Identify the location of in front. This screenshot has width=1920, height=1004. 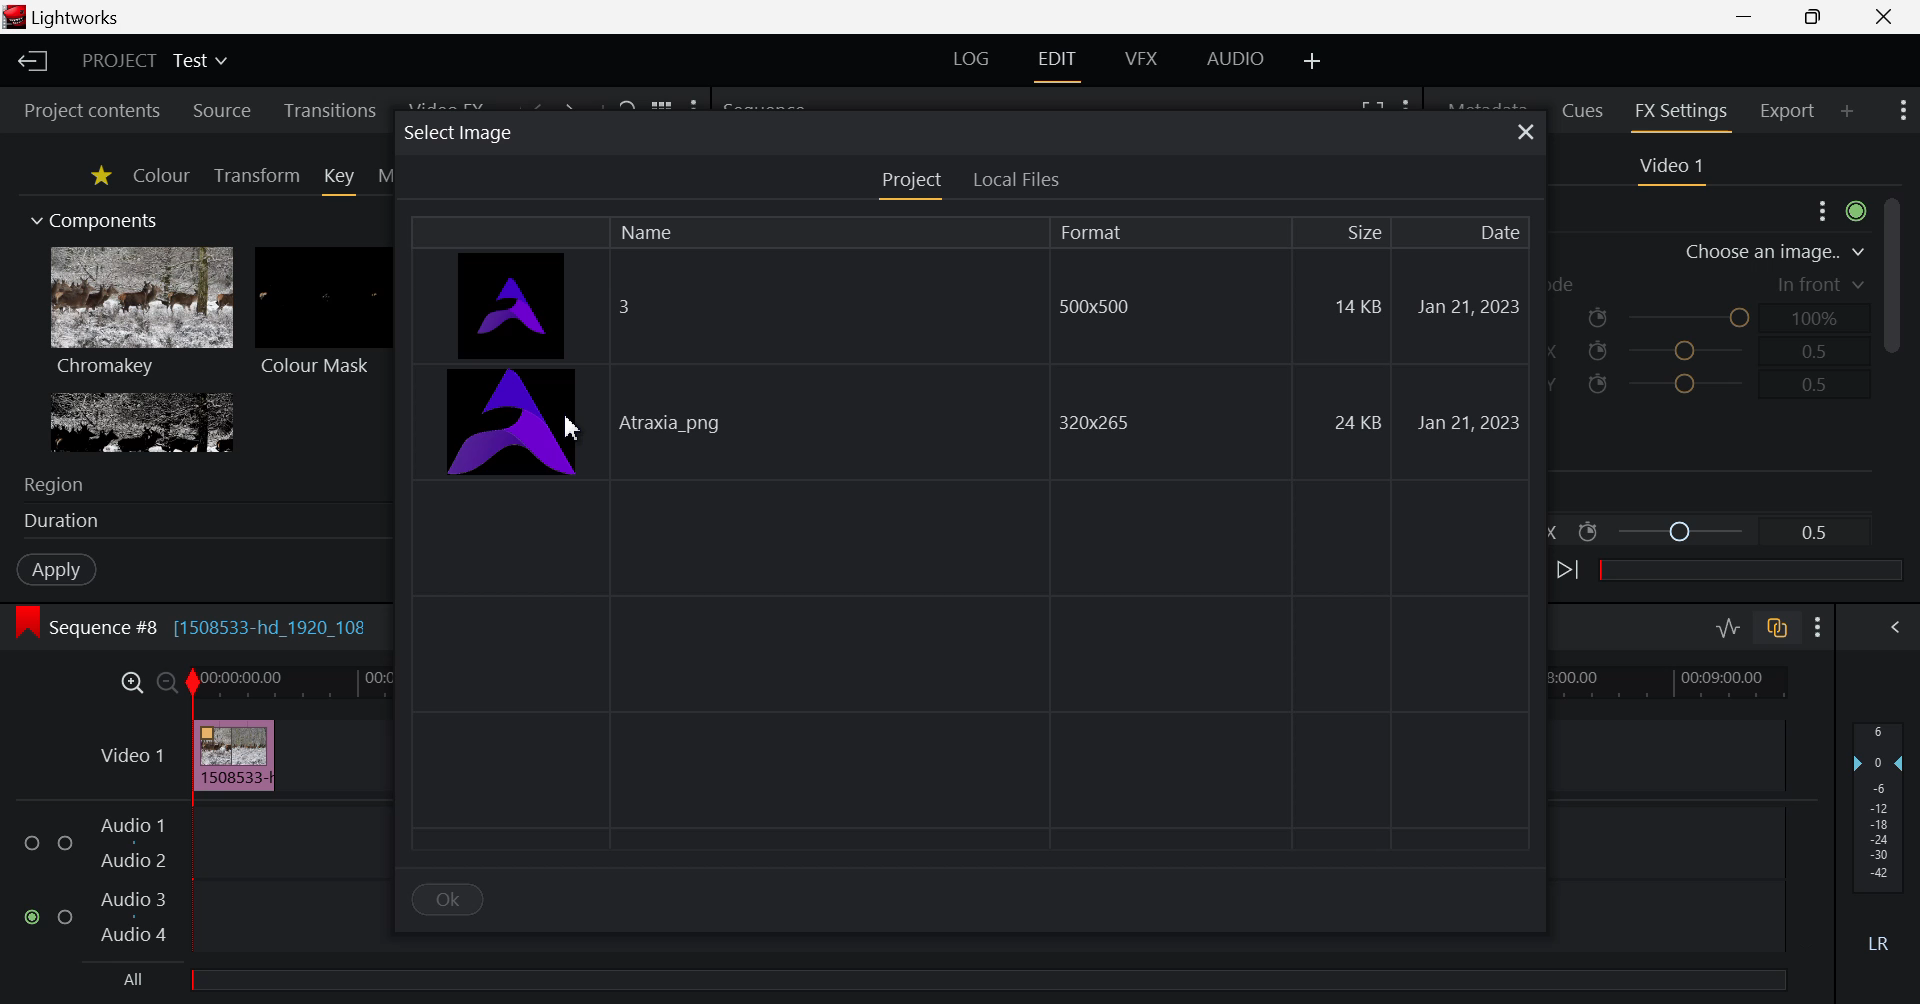
(1821, 283).